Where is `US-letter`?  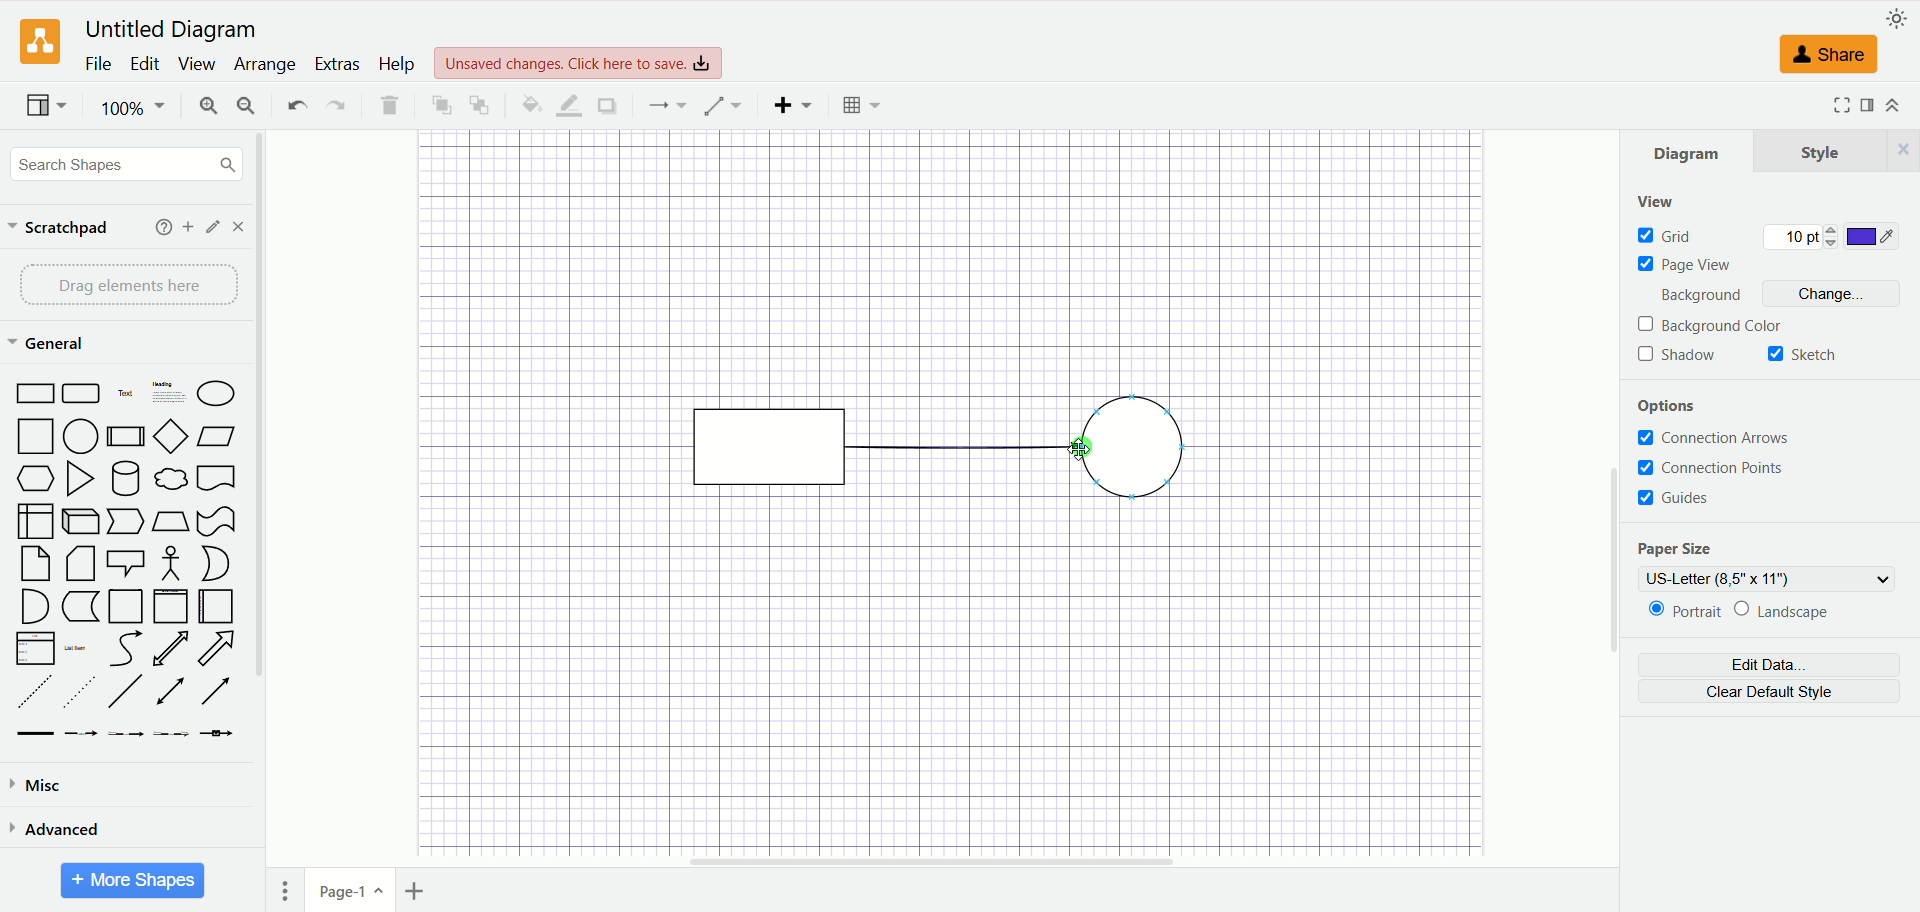 US-letter is located at coordinates (1769, 579).